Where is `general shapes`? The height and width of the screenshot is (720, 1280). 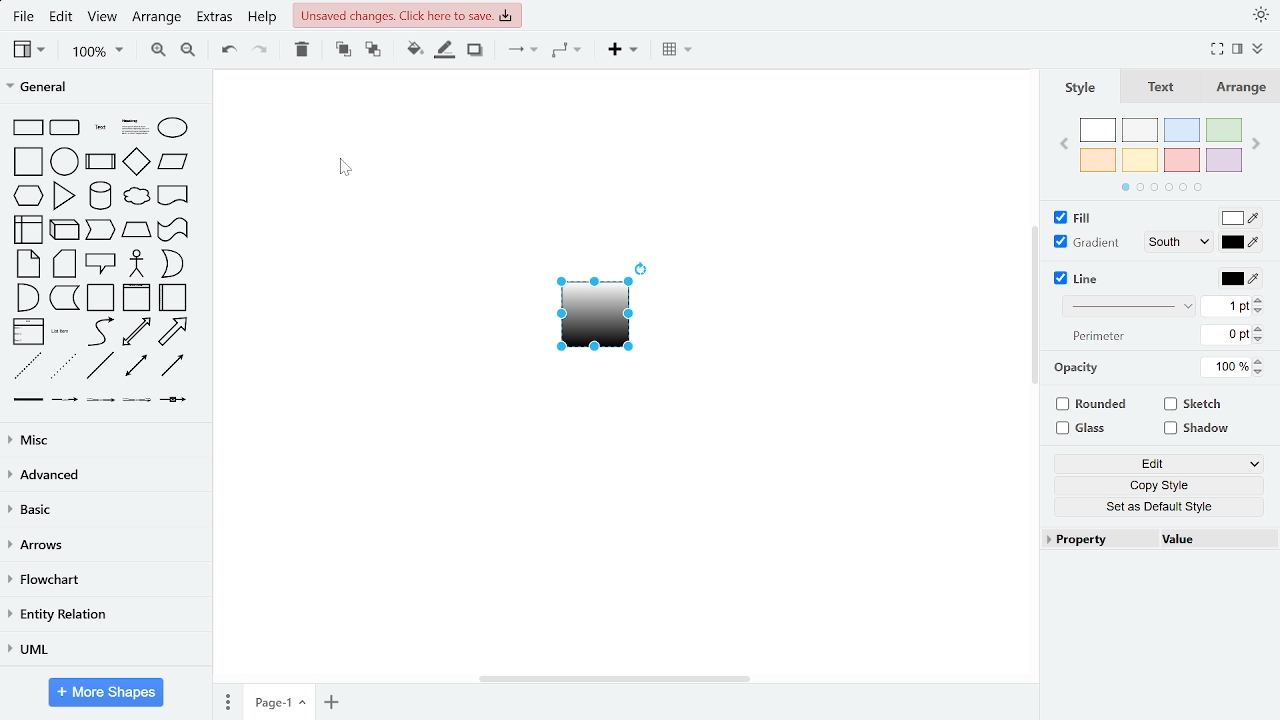 general shapes is located at coordinates (98, 158).